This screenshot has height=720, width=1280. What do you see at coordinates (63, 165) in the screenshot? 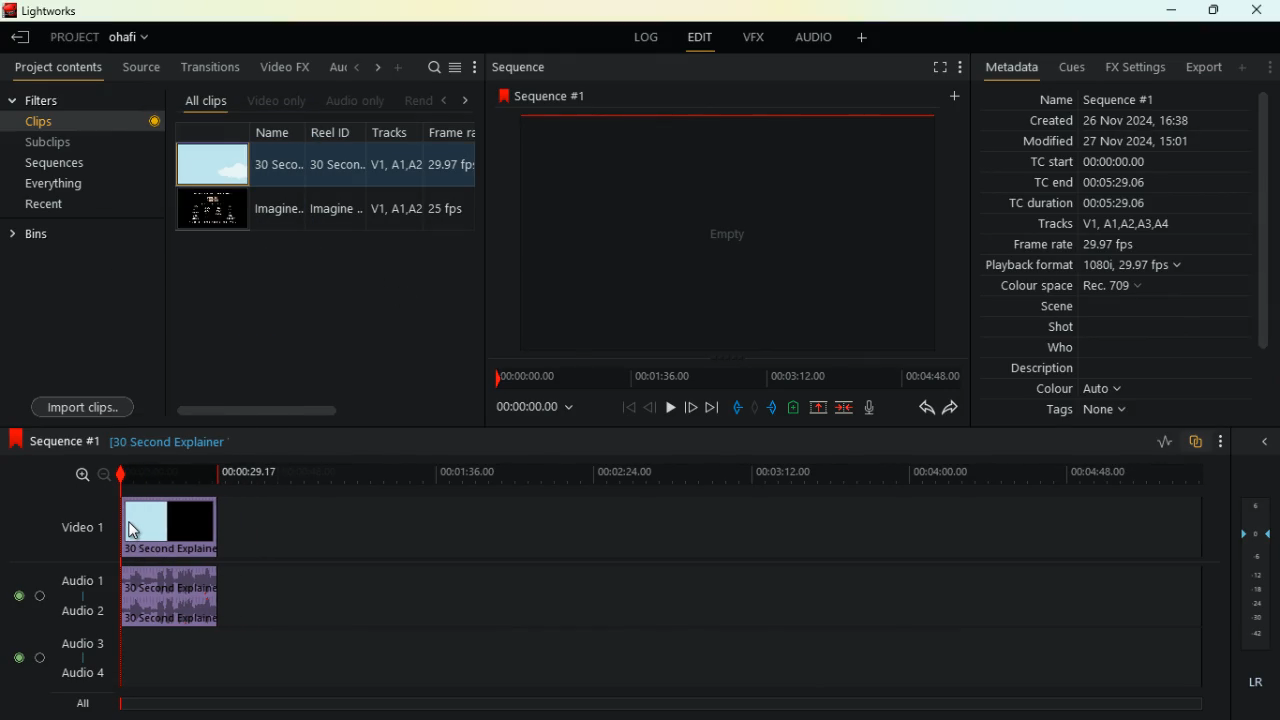
I see `sequences` at bounding box center [63, 165].